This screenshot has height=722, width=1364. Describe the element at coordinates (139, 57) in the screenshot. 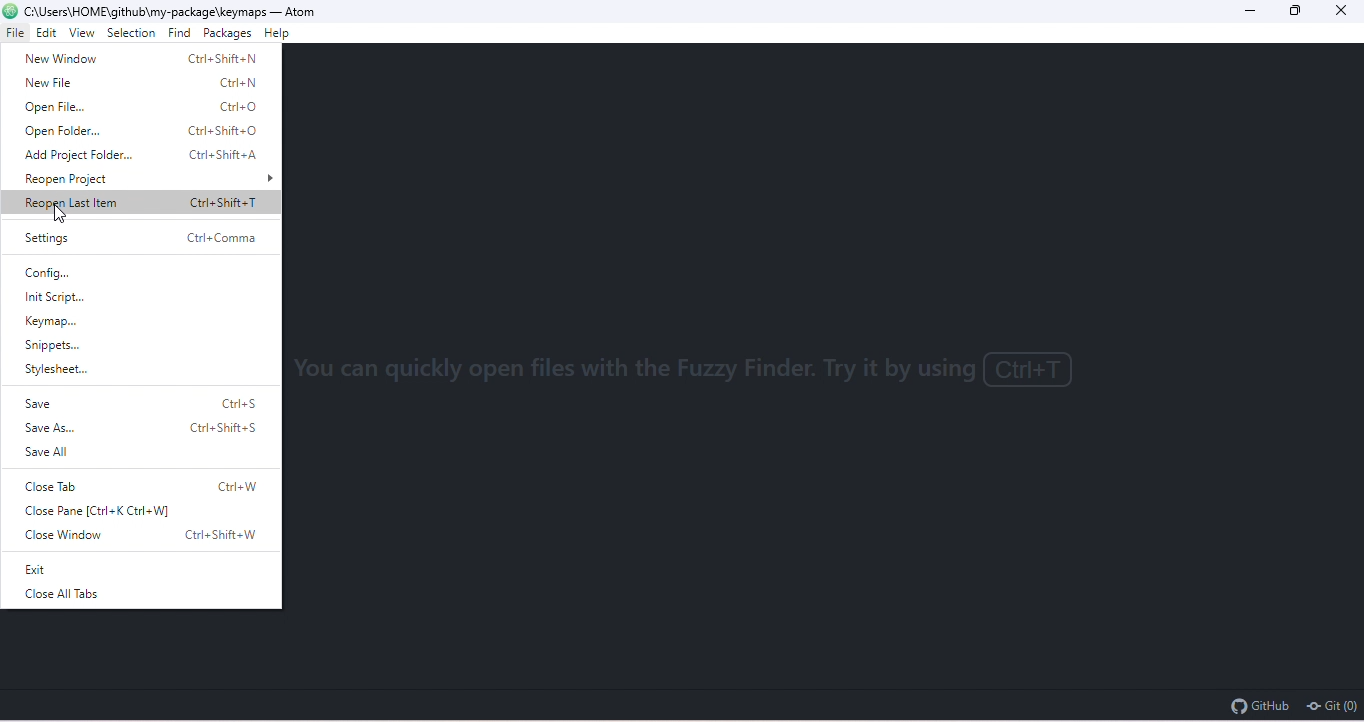

I see `new window Ctrl+Shift+N` at that location.